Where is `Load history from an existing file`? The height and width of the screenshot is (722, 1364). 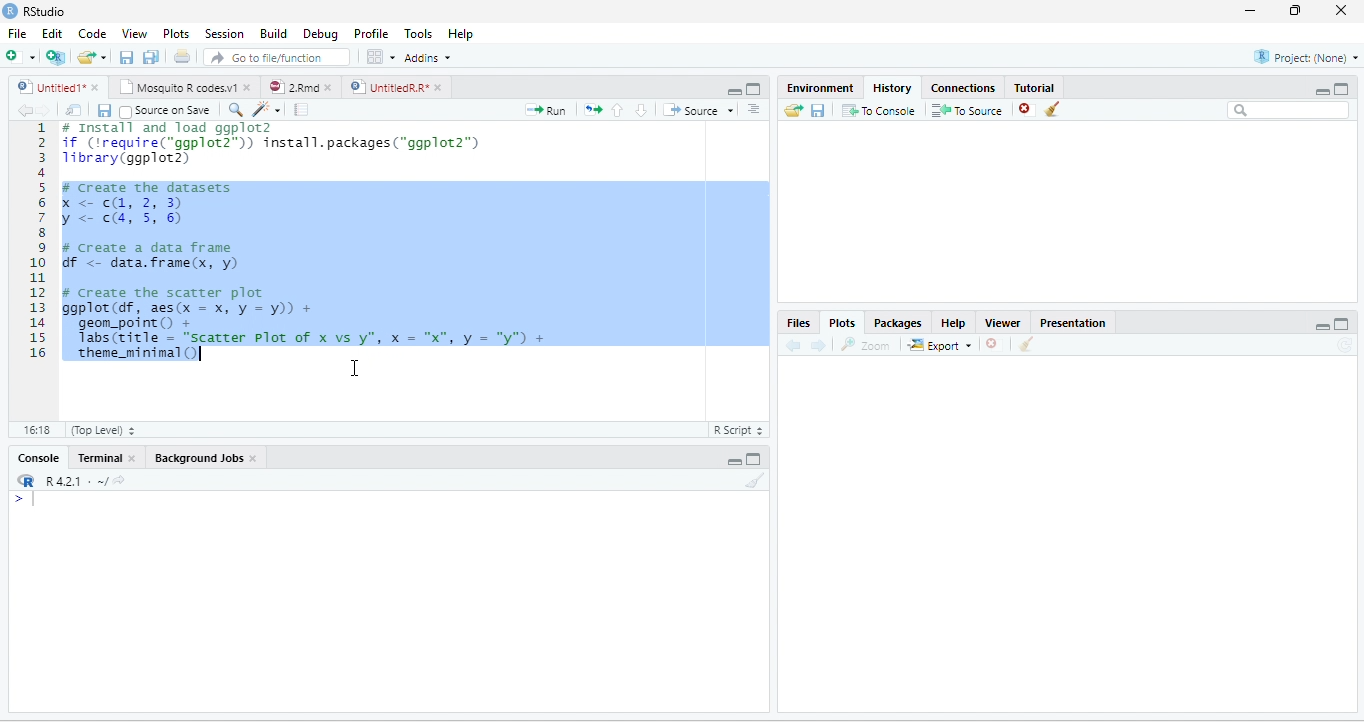
Load history from an existing file is located at coordinates (792, 111).